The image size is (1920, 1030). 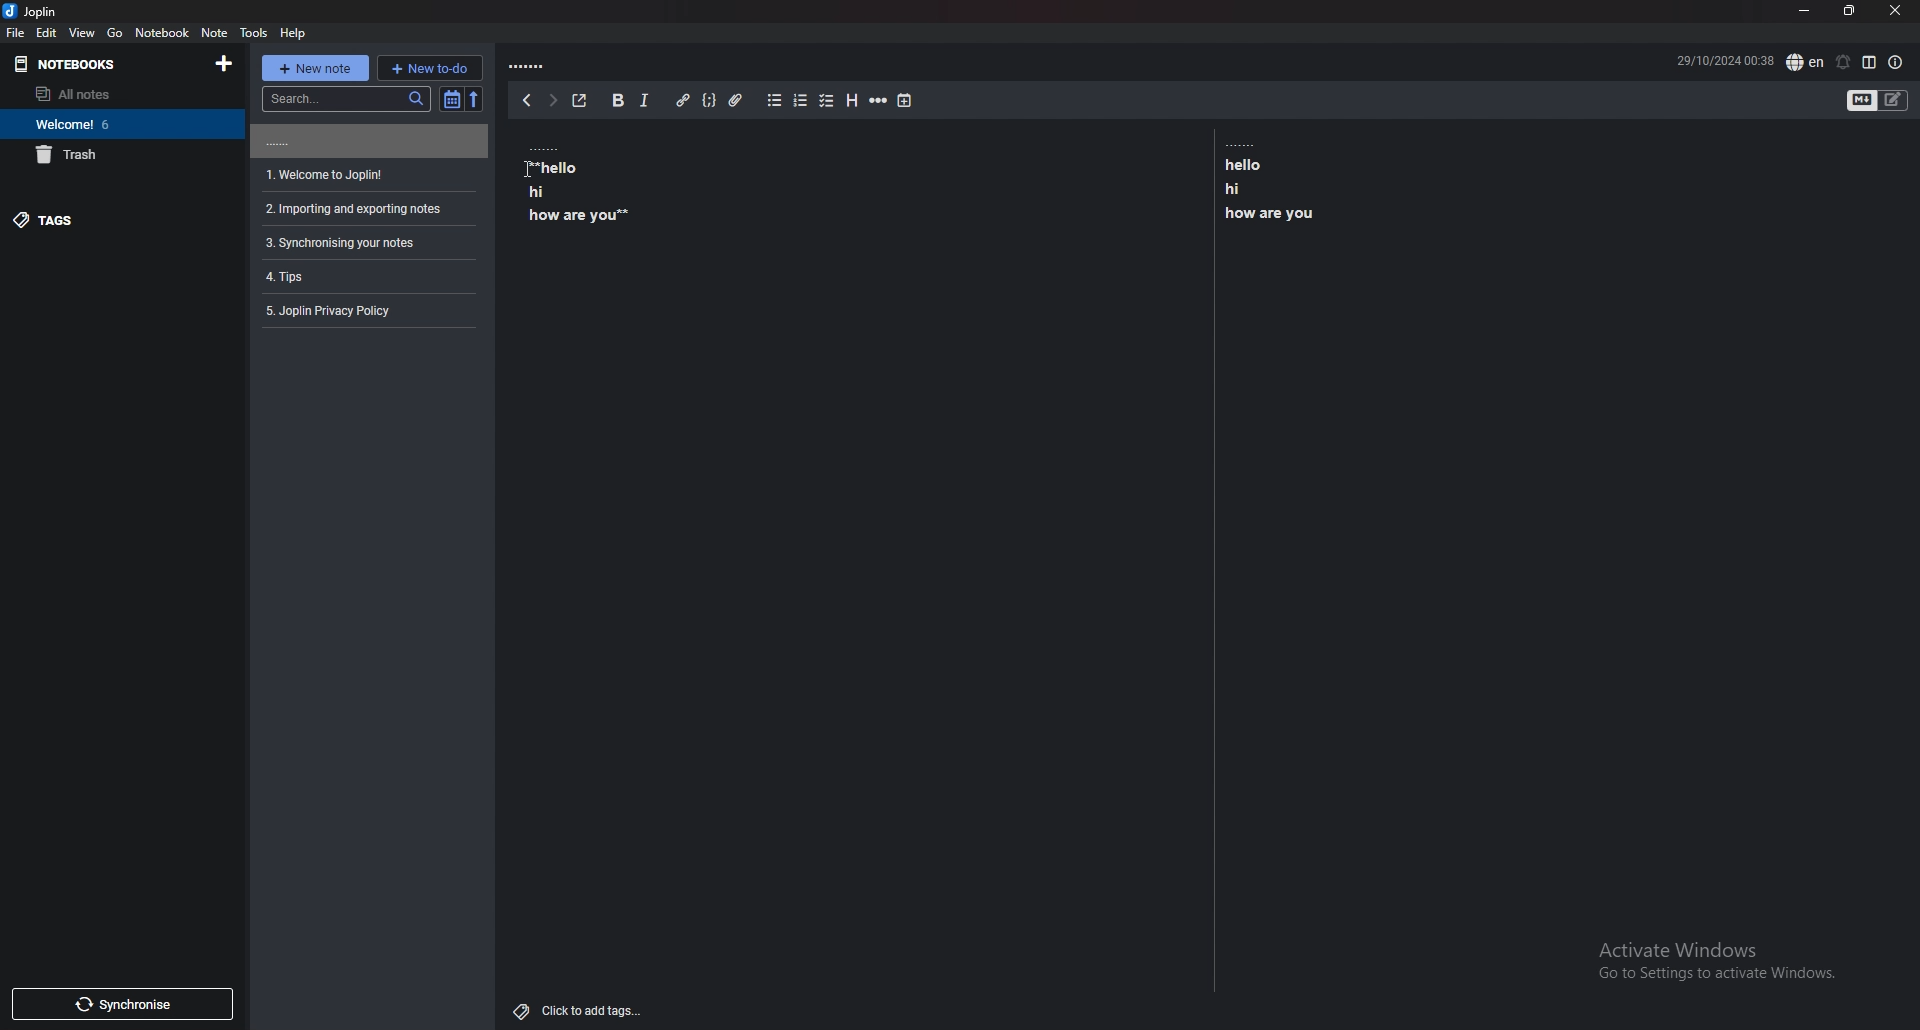 What do you see at coordinates (1724, 59) in the screenshot?
I see `date and time` at bounding box center [1724, 59].